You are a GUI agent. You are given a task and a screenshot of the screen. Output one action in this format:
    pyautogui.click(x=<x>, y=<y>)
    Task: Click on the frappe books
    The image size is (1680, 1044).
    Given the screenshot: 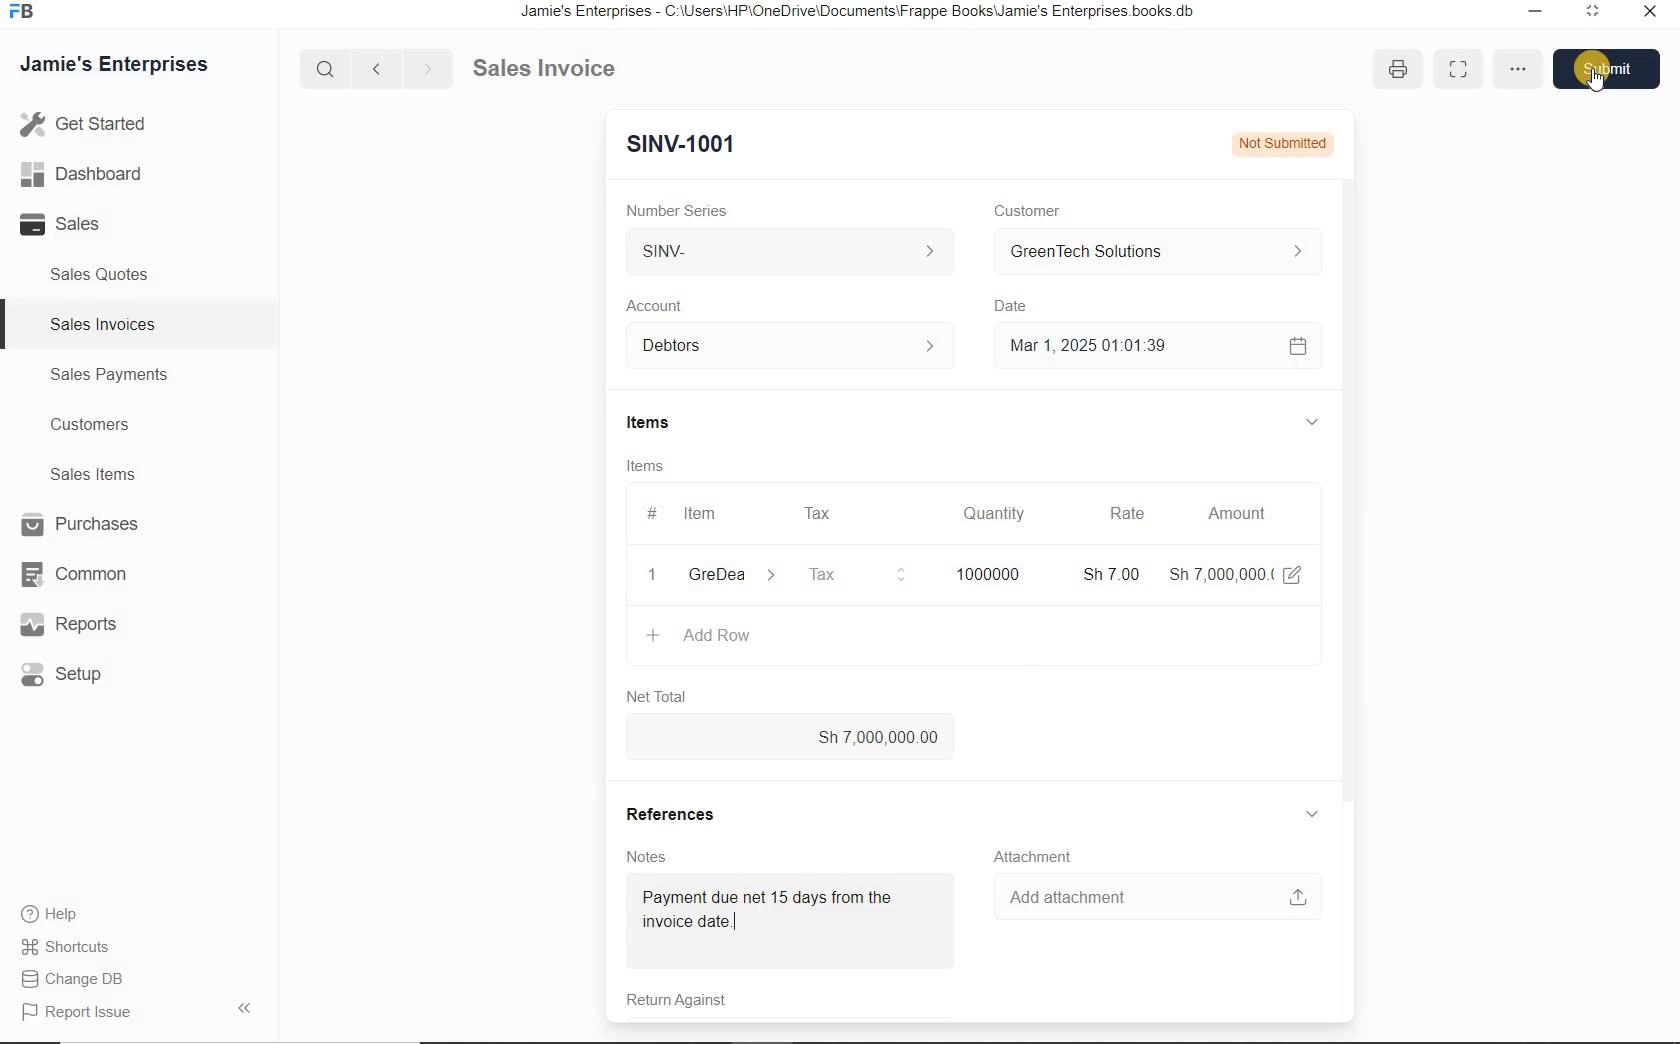 What is the action you would take?
    pyautogui.click(x=20, y=13)
    